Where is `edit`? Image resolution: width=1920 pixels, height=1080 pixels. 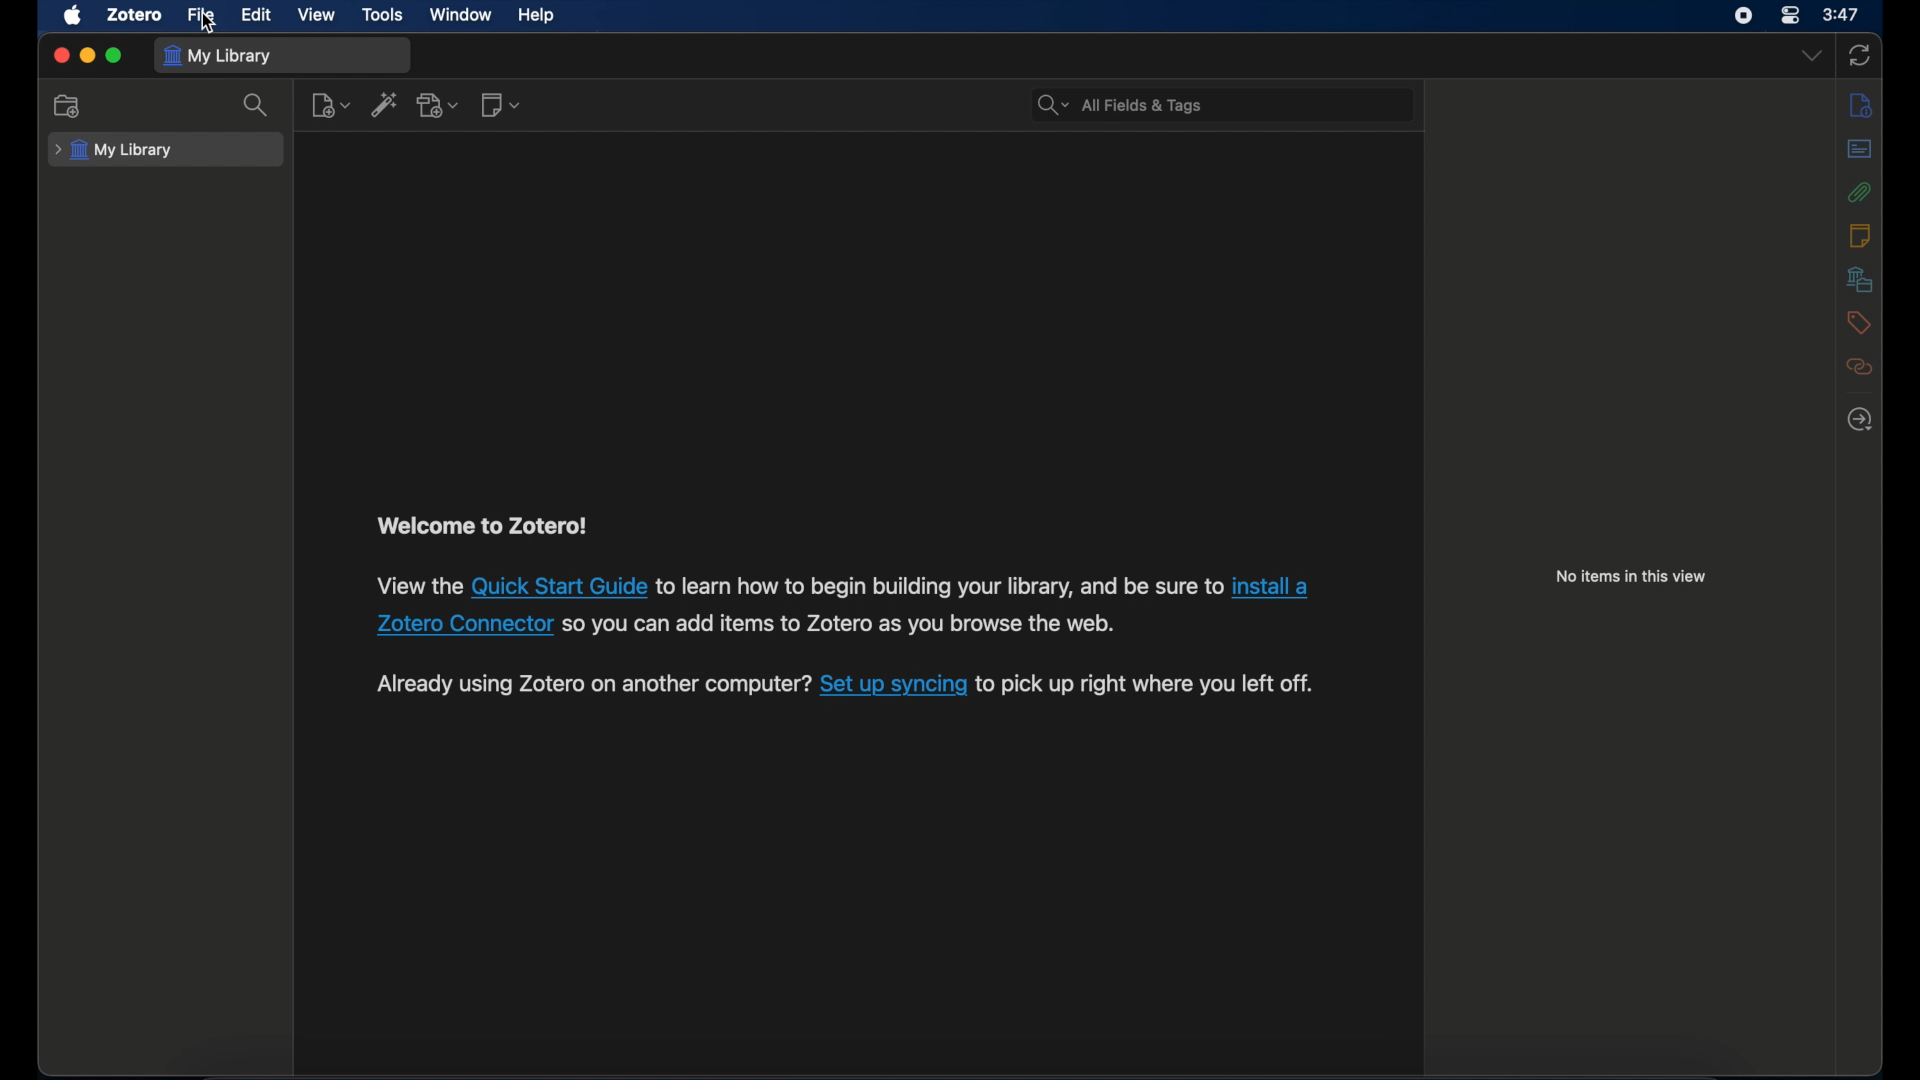
edit is located at coordinates (259, 15).